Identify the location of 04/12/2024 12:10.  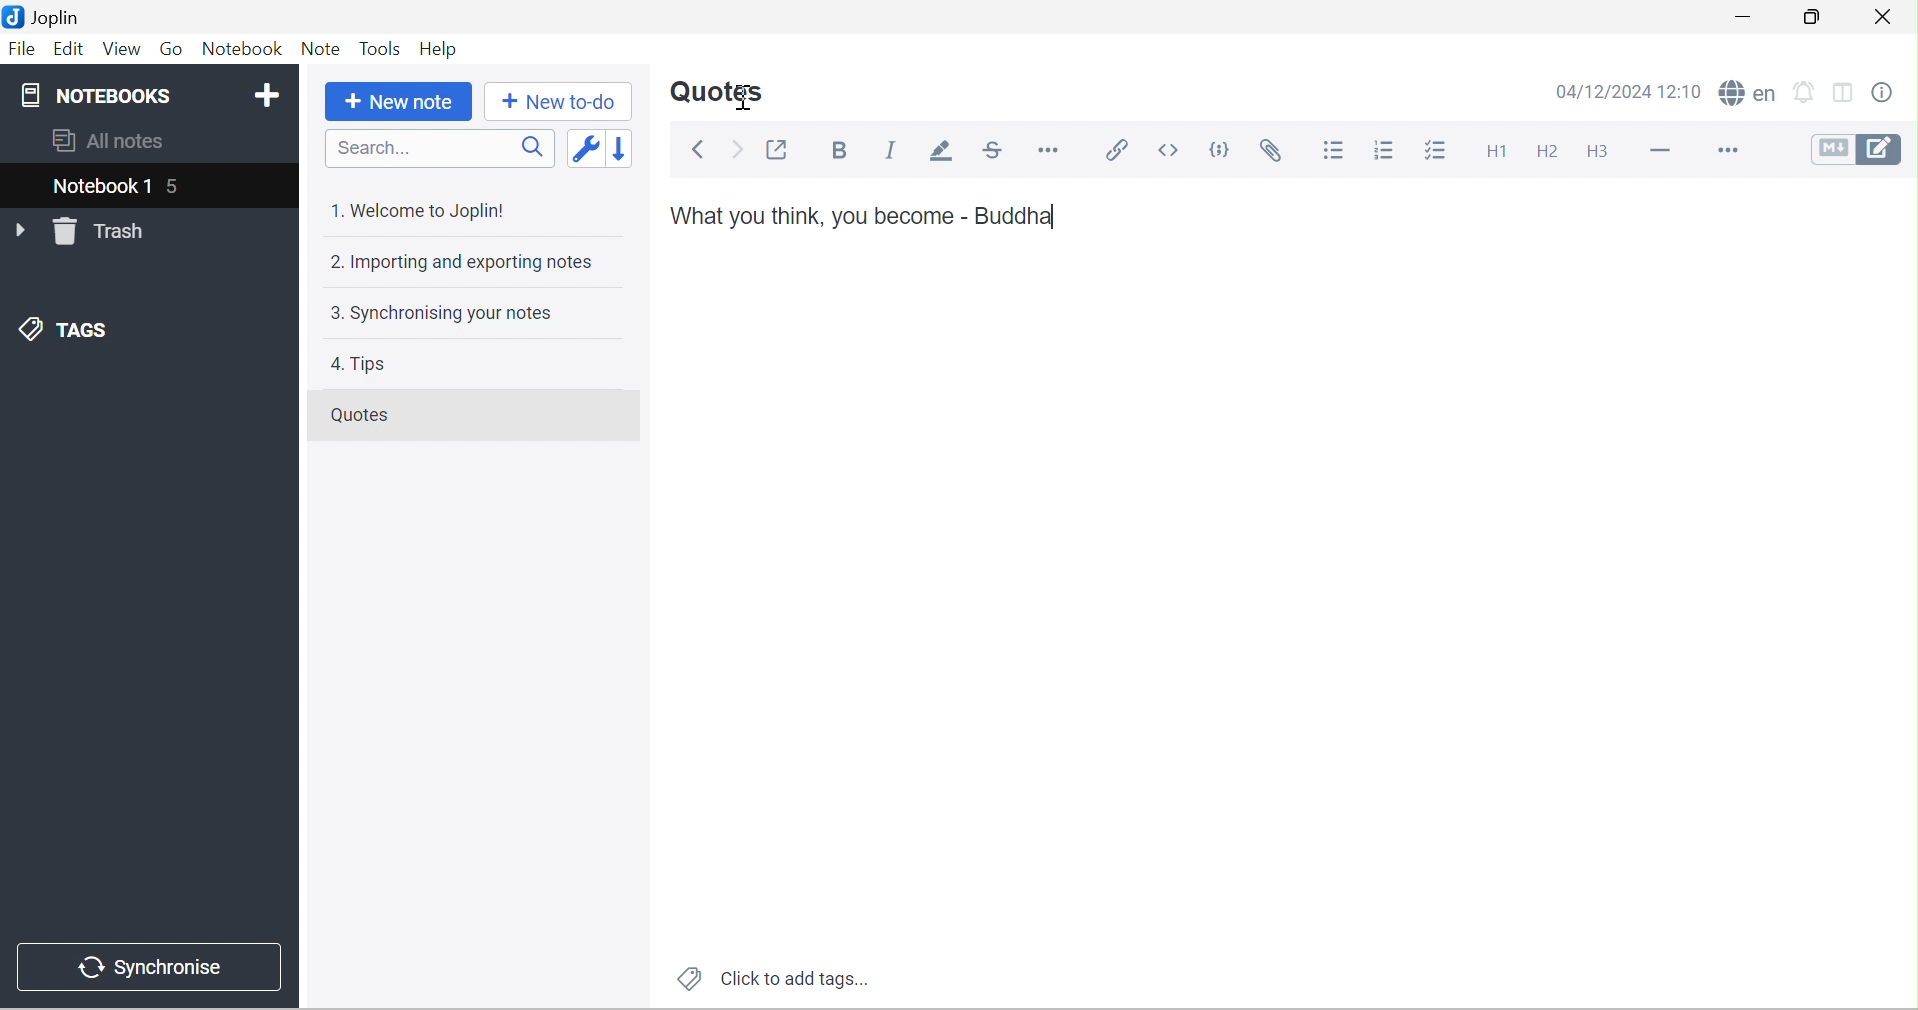
(1629, 91).